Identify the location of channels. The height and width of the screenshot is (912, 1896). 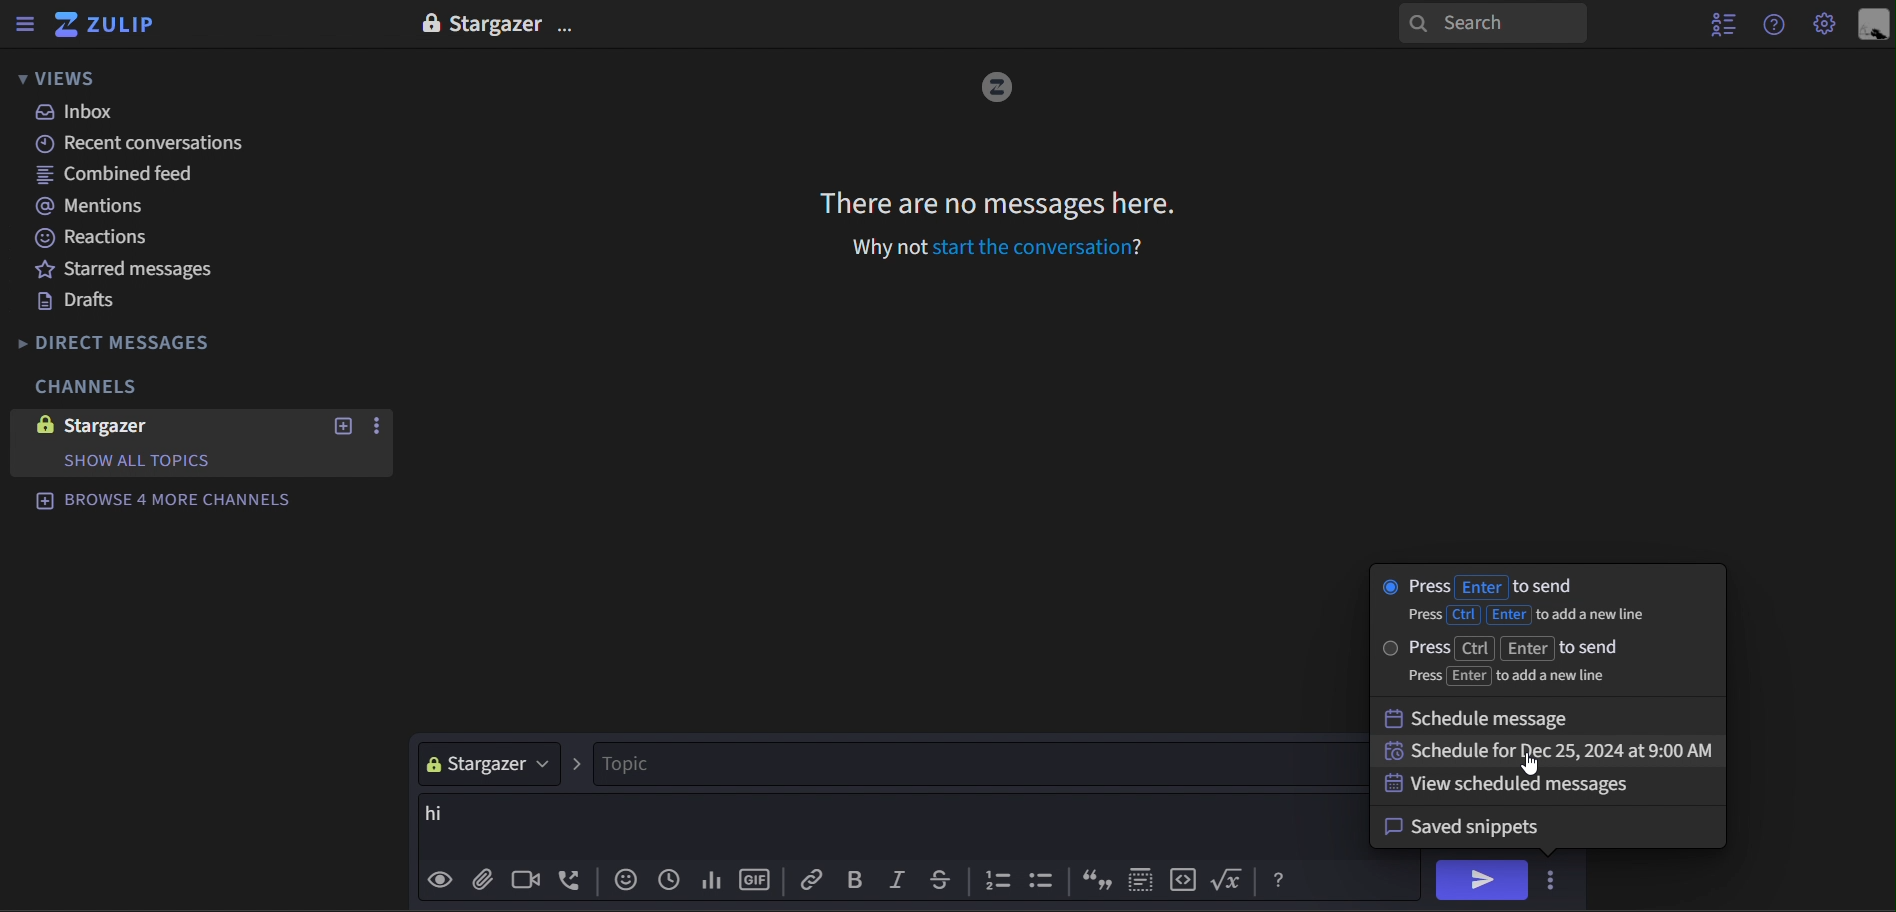
(92, 388).